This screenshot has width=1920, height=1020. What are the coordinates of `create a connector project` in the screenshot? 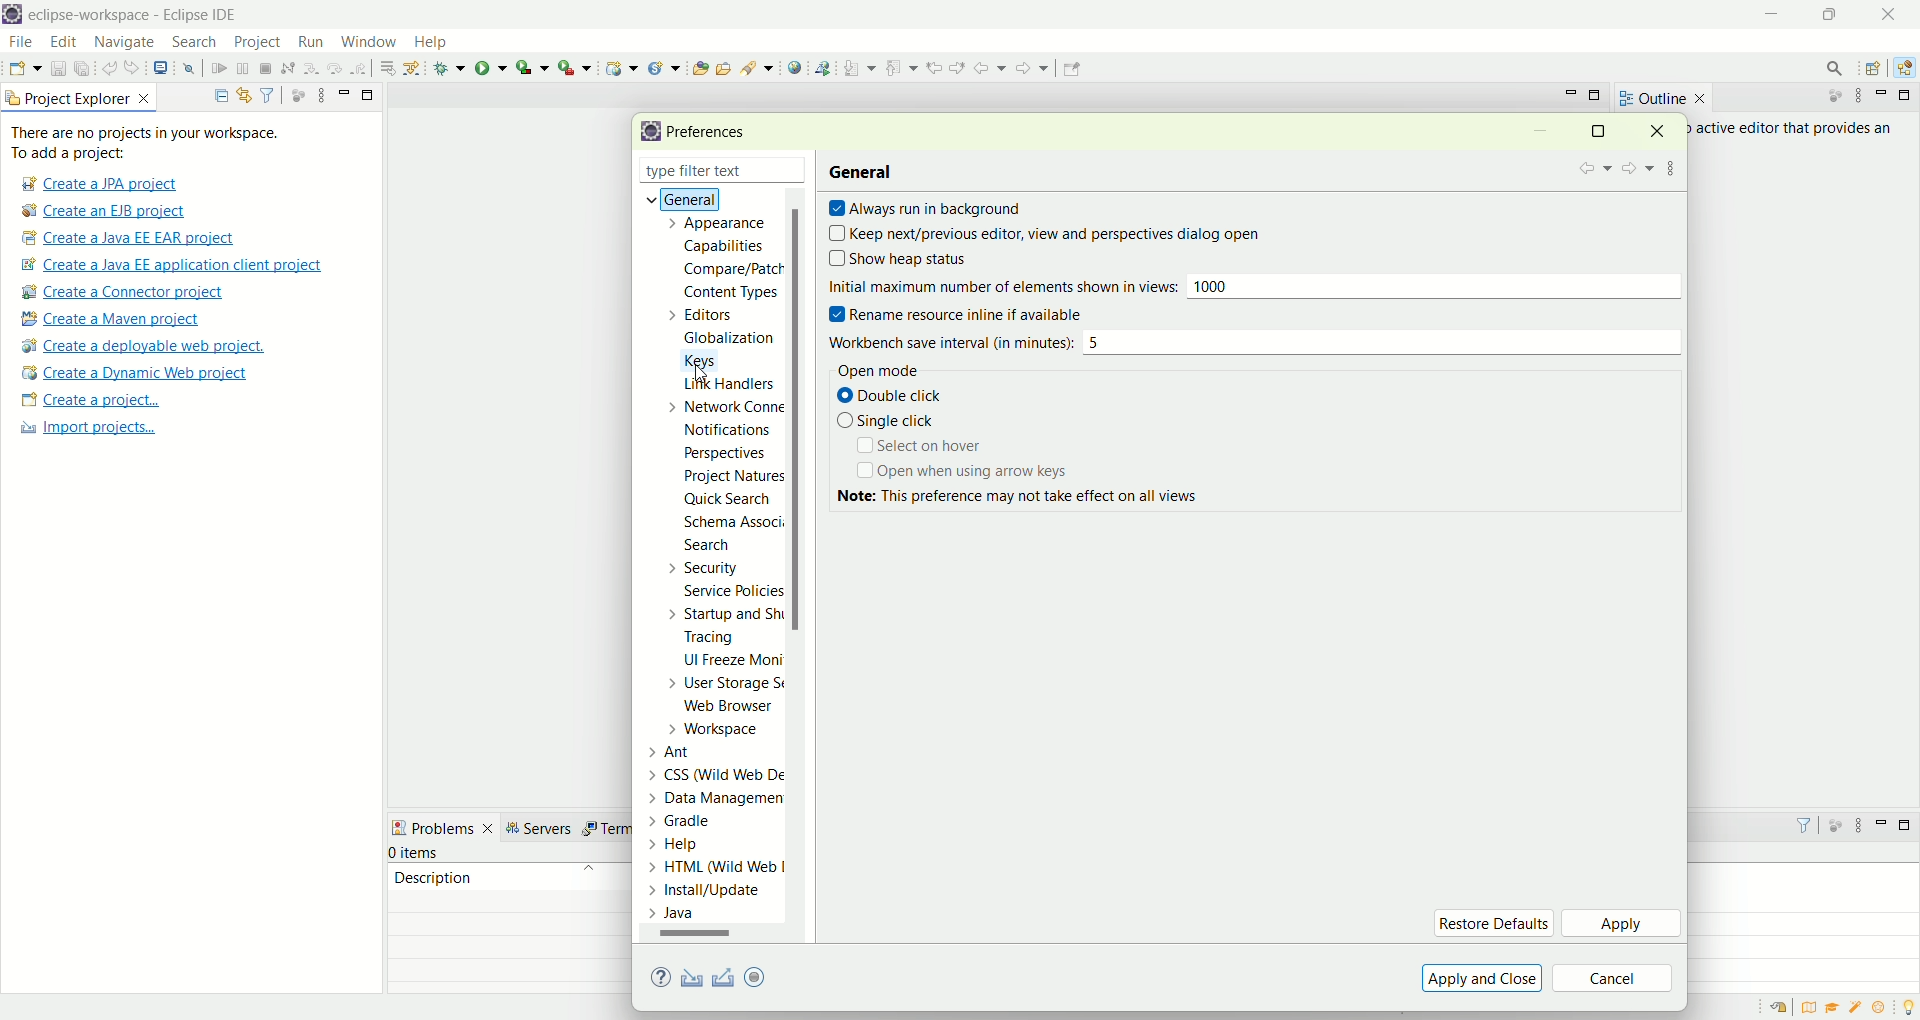 It's located at (119, 294).